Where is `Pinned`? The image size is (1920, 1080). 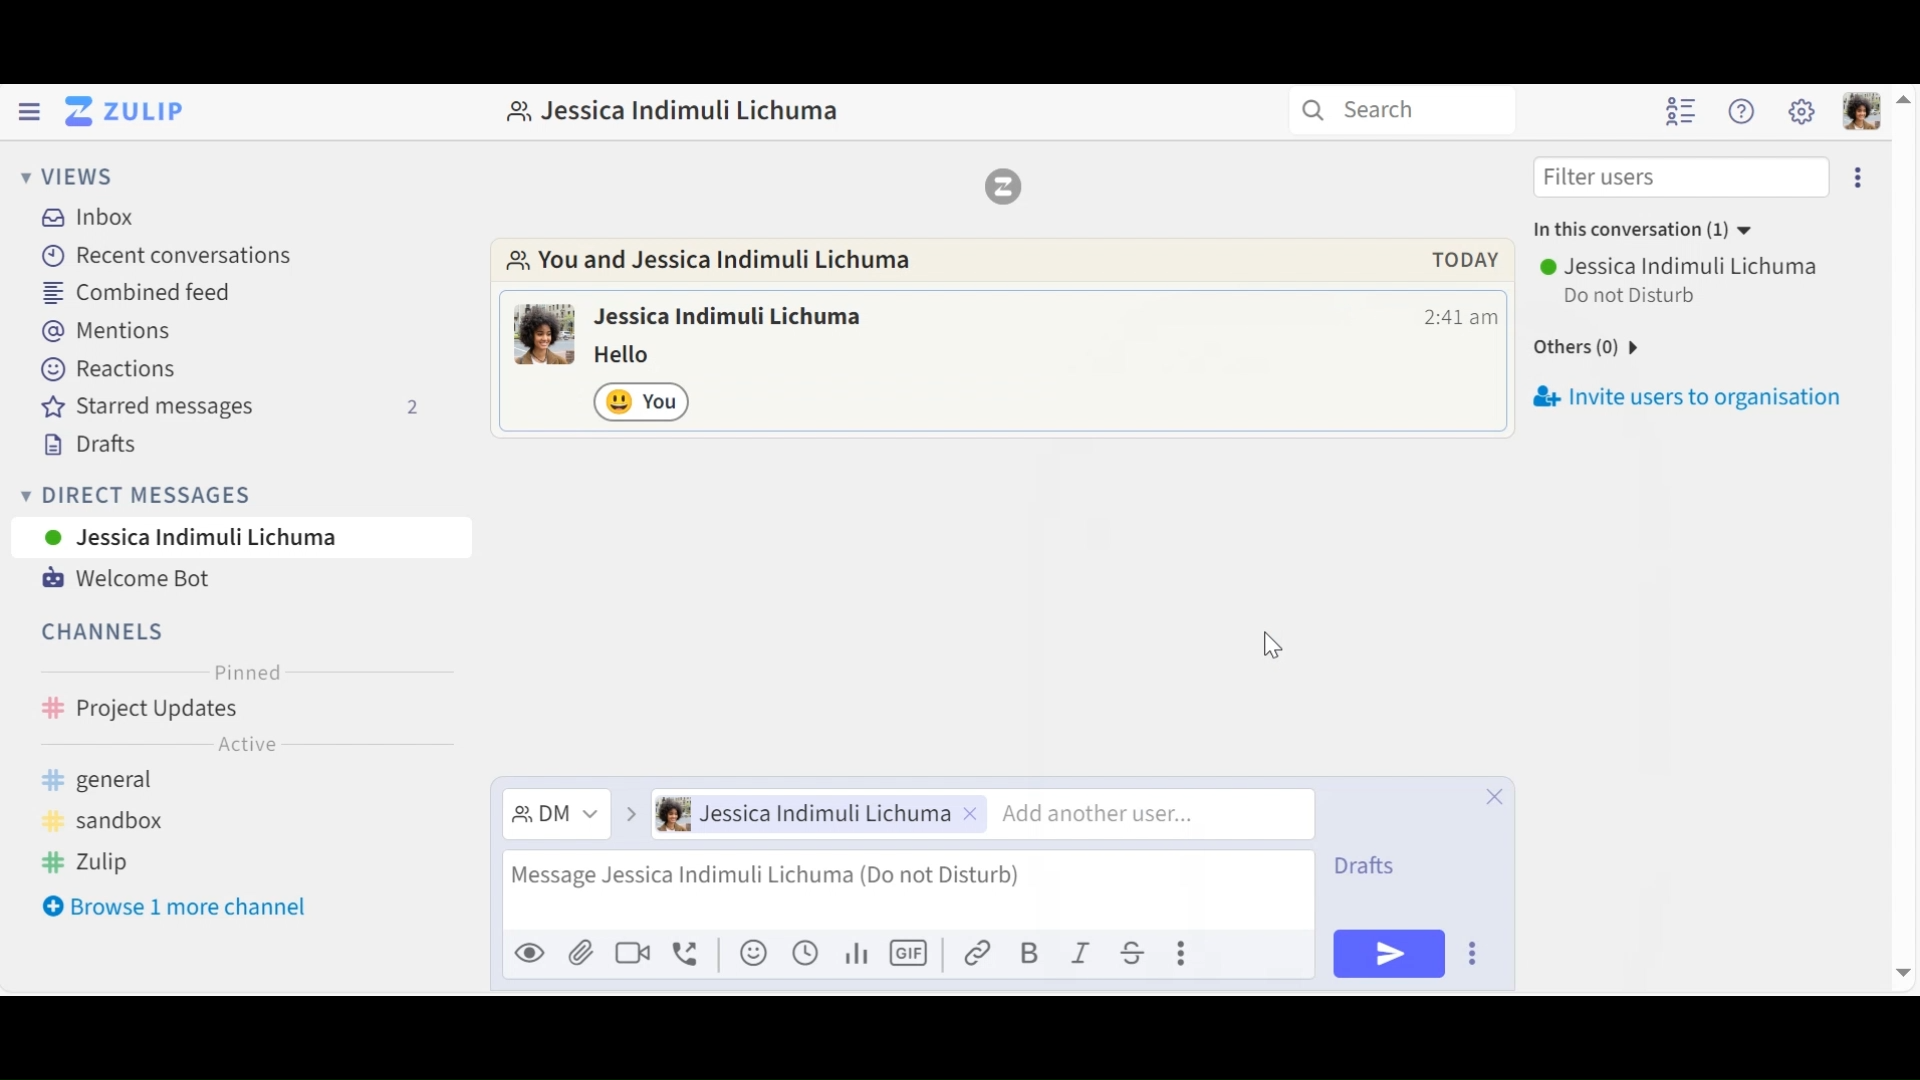
Pinned is located at coordinates (244, 673).